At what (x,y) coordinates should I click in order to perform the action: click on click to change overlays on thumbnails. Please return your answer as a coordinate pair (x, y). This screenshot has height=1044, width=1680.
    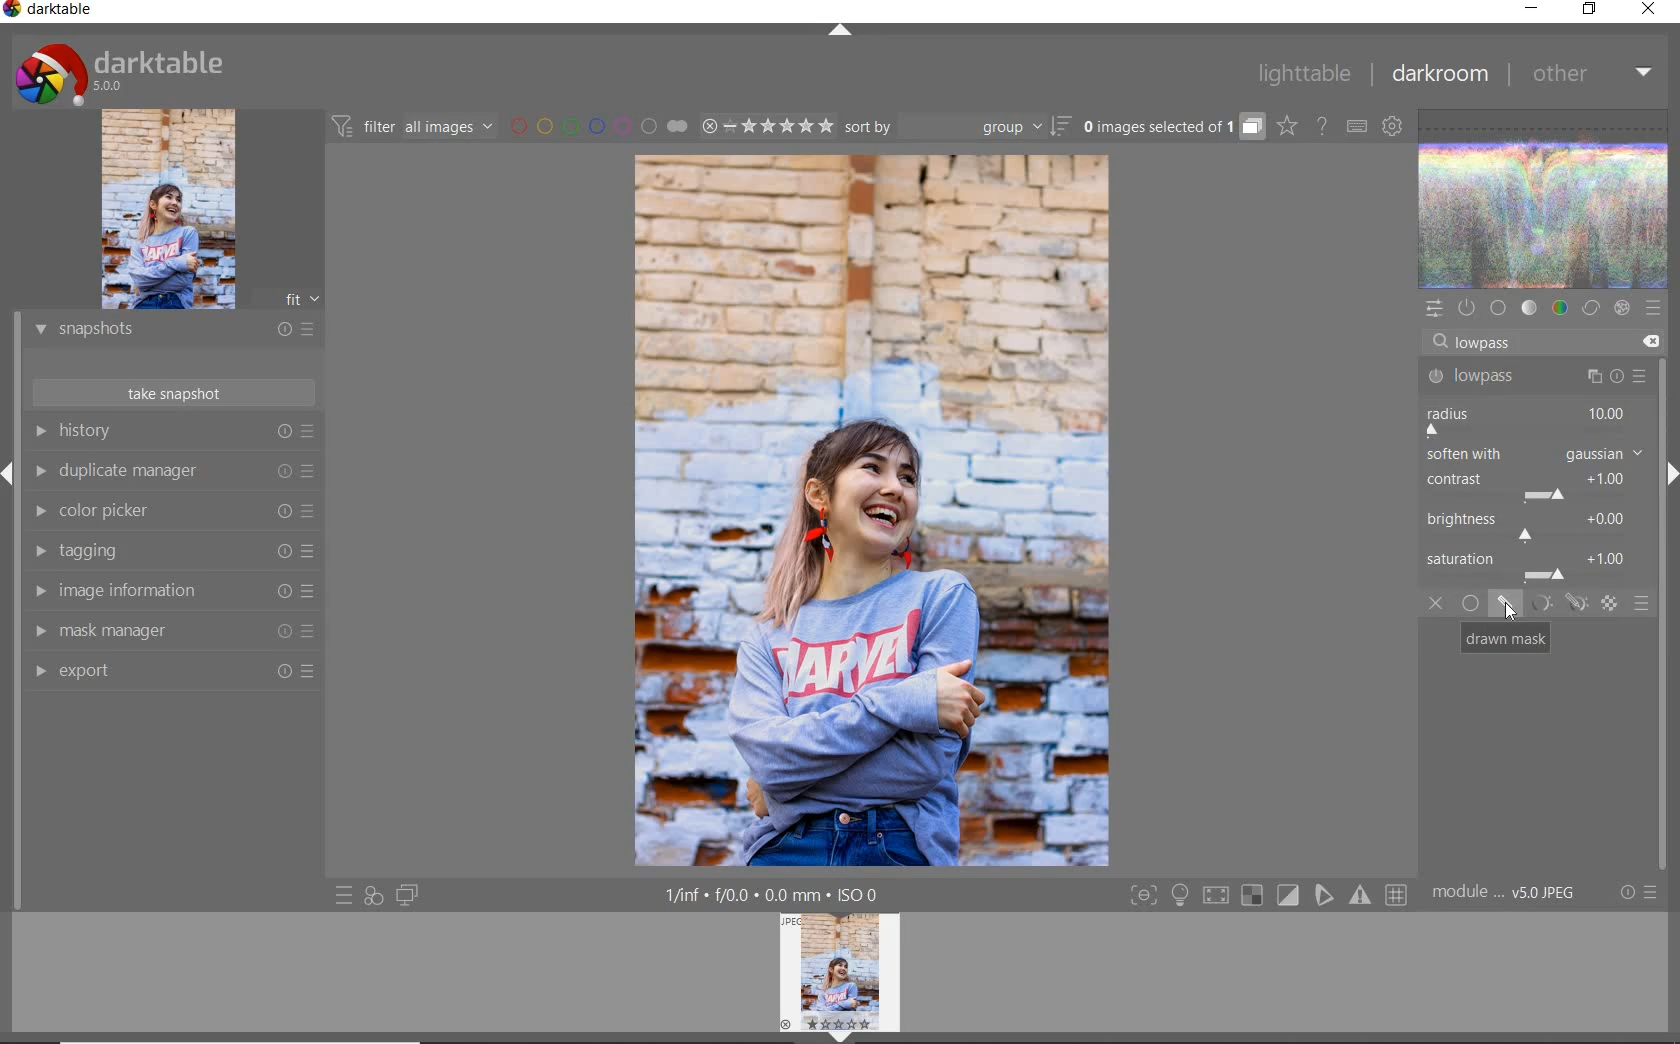
    Looking at the image, I should click on (1286, 125).